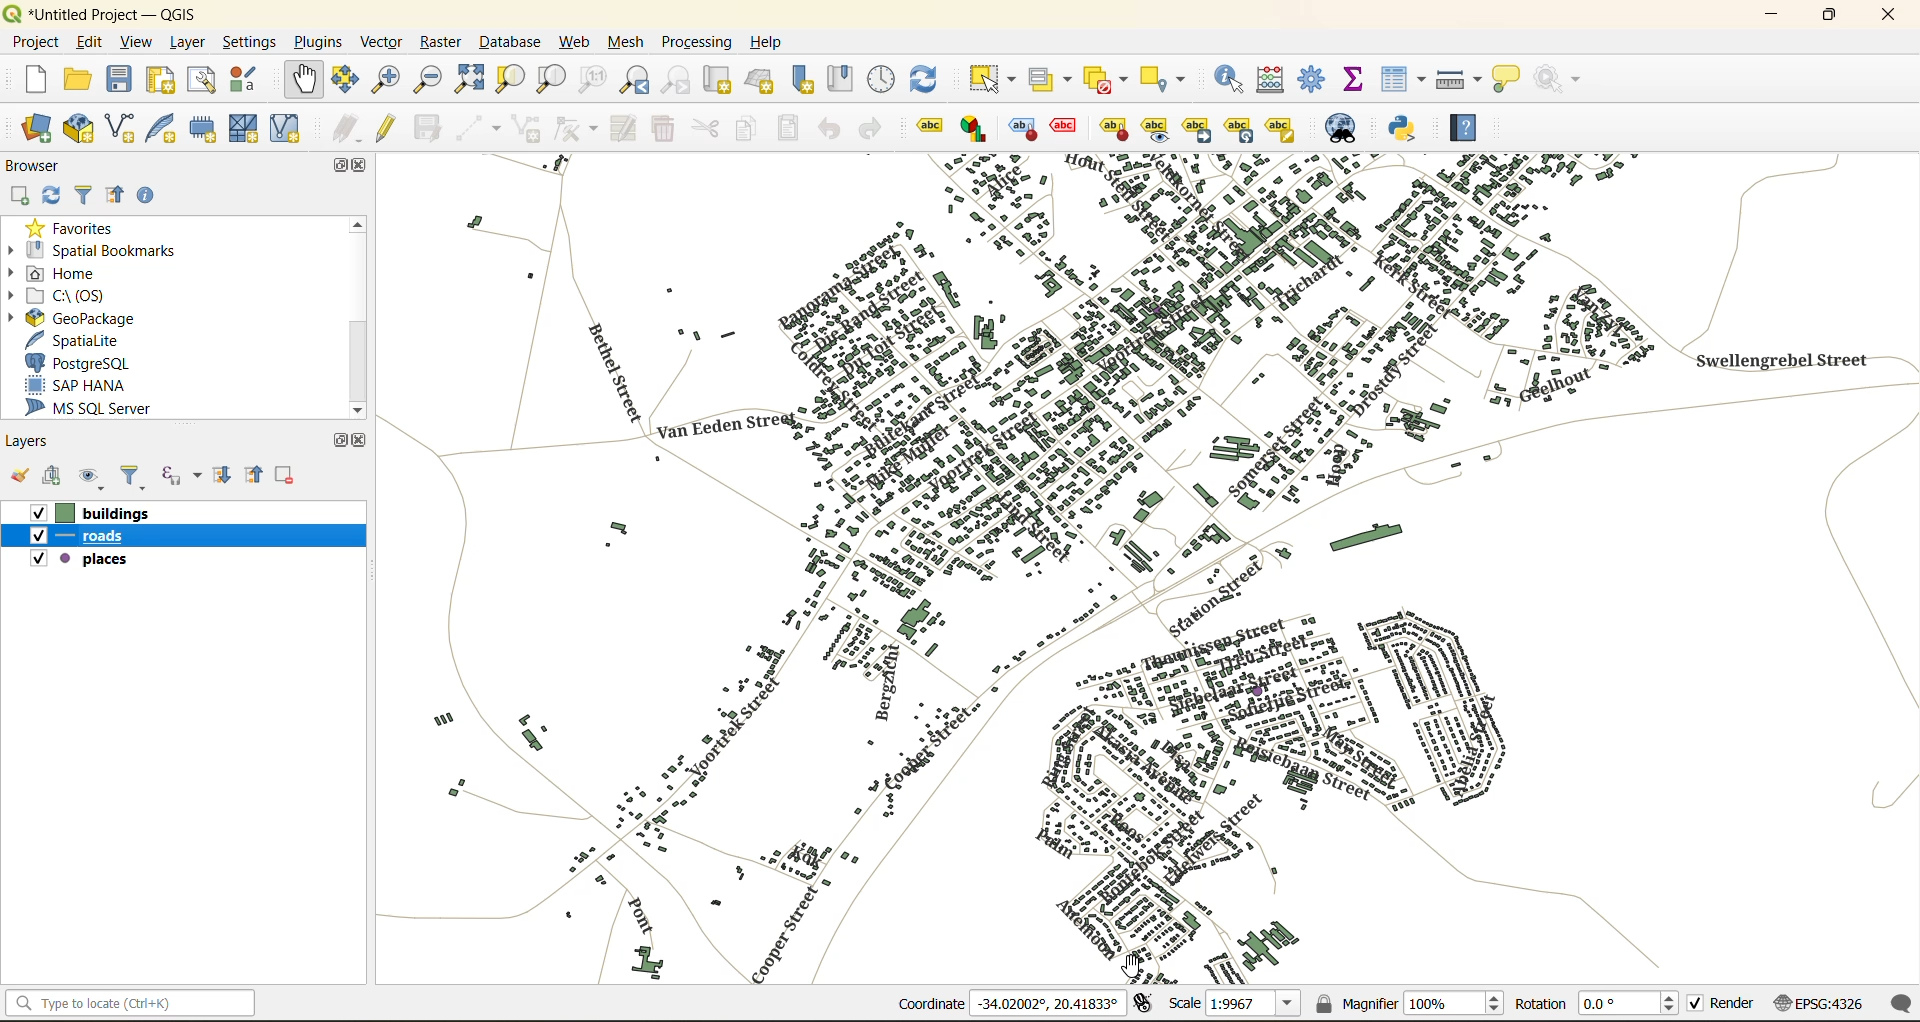  What do you see at coordinates (666, 130) in the screenshot?
I see `delete` at bounding box center [666, 130].